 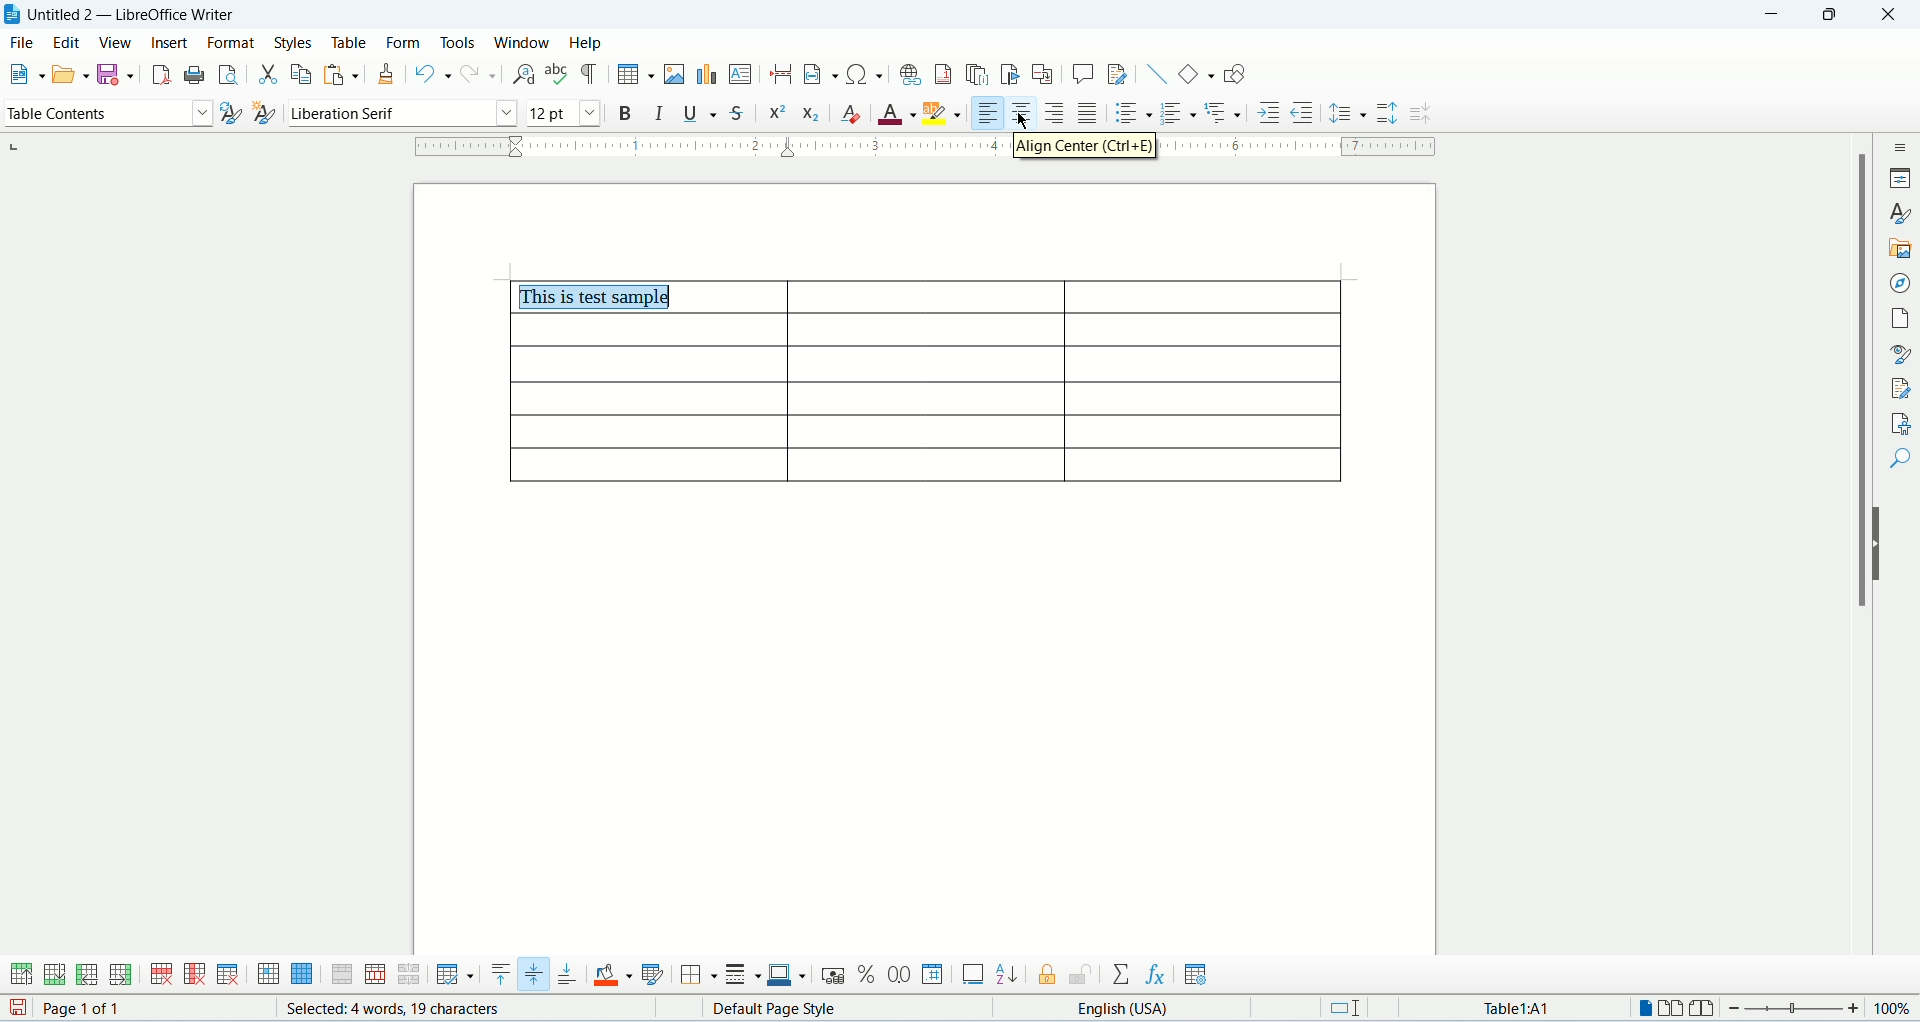 What do you see at coordinates (480, 73) in the screenshot?
I see `redo` at bounding box center [480, 73].